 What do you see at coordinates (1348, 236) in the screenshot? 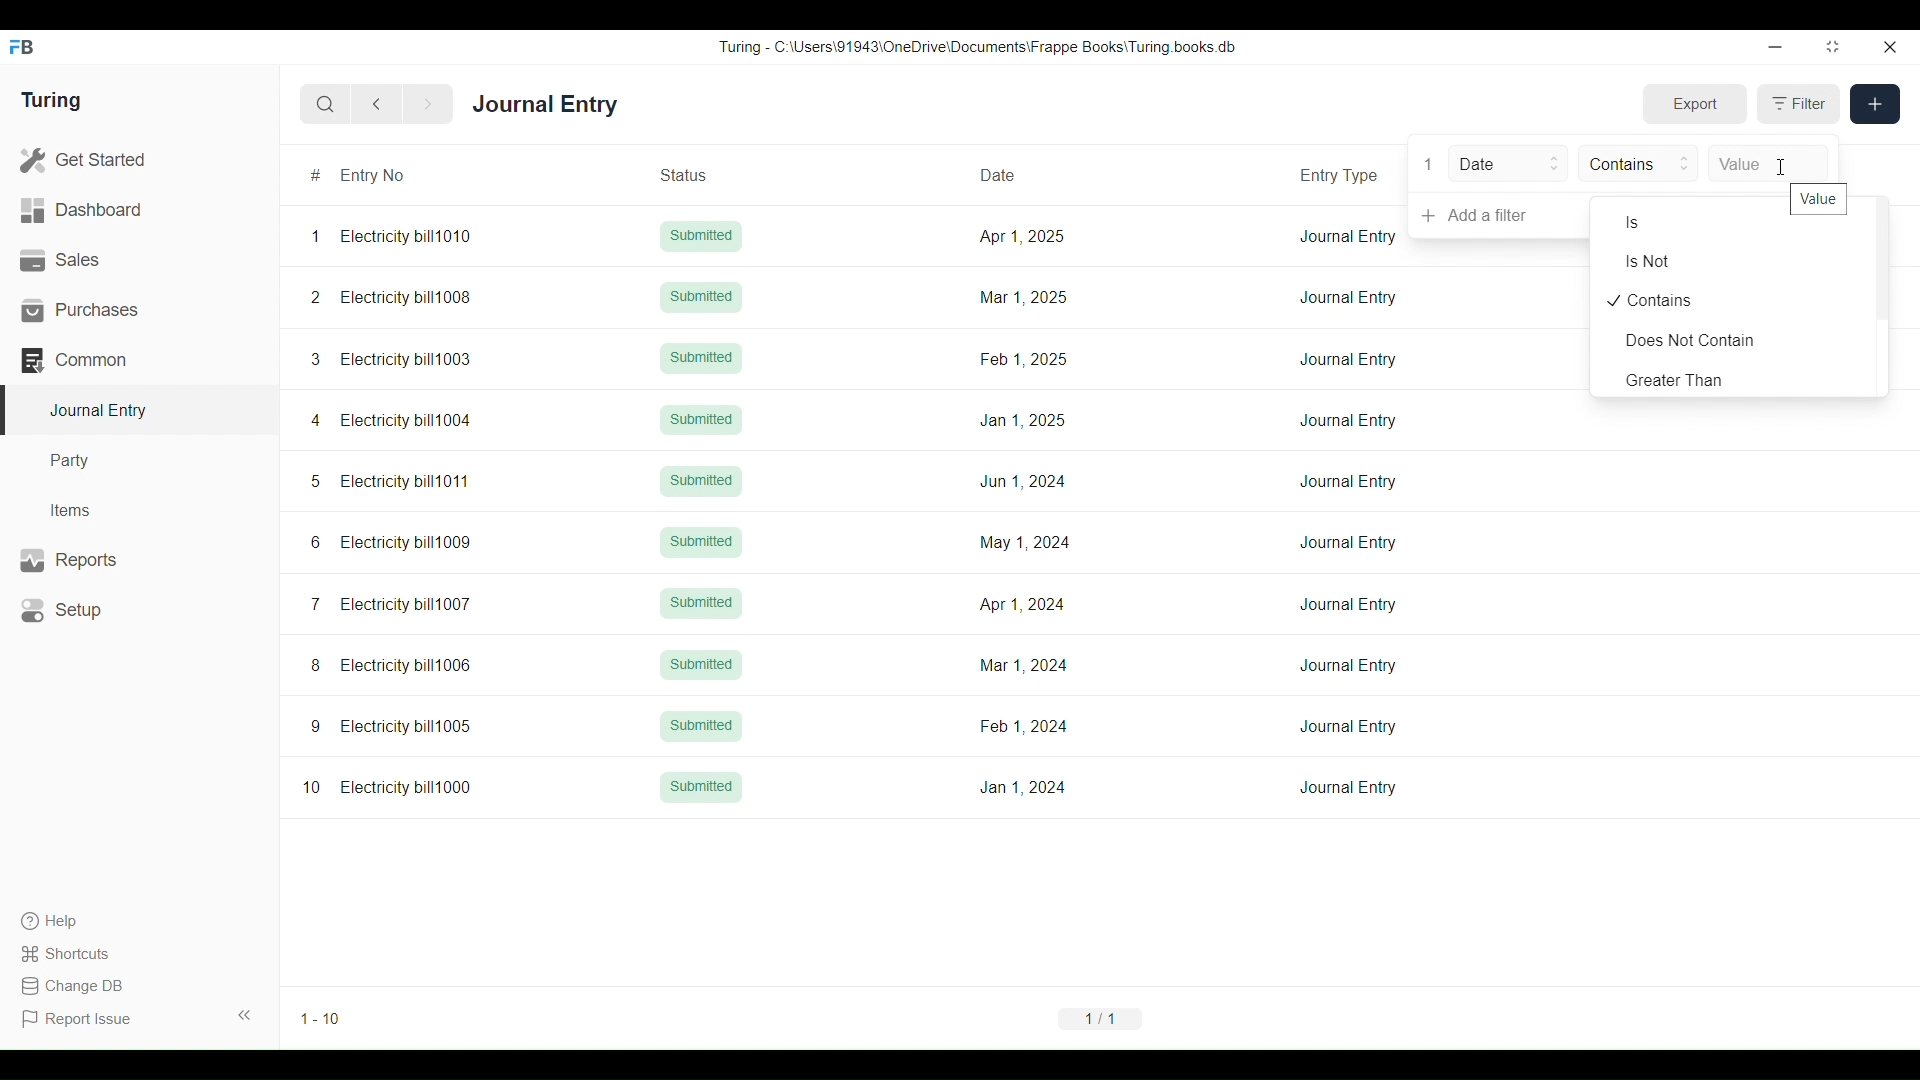
I see `Journal Entry` at bounding box center [1348, 236].